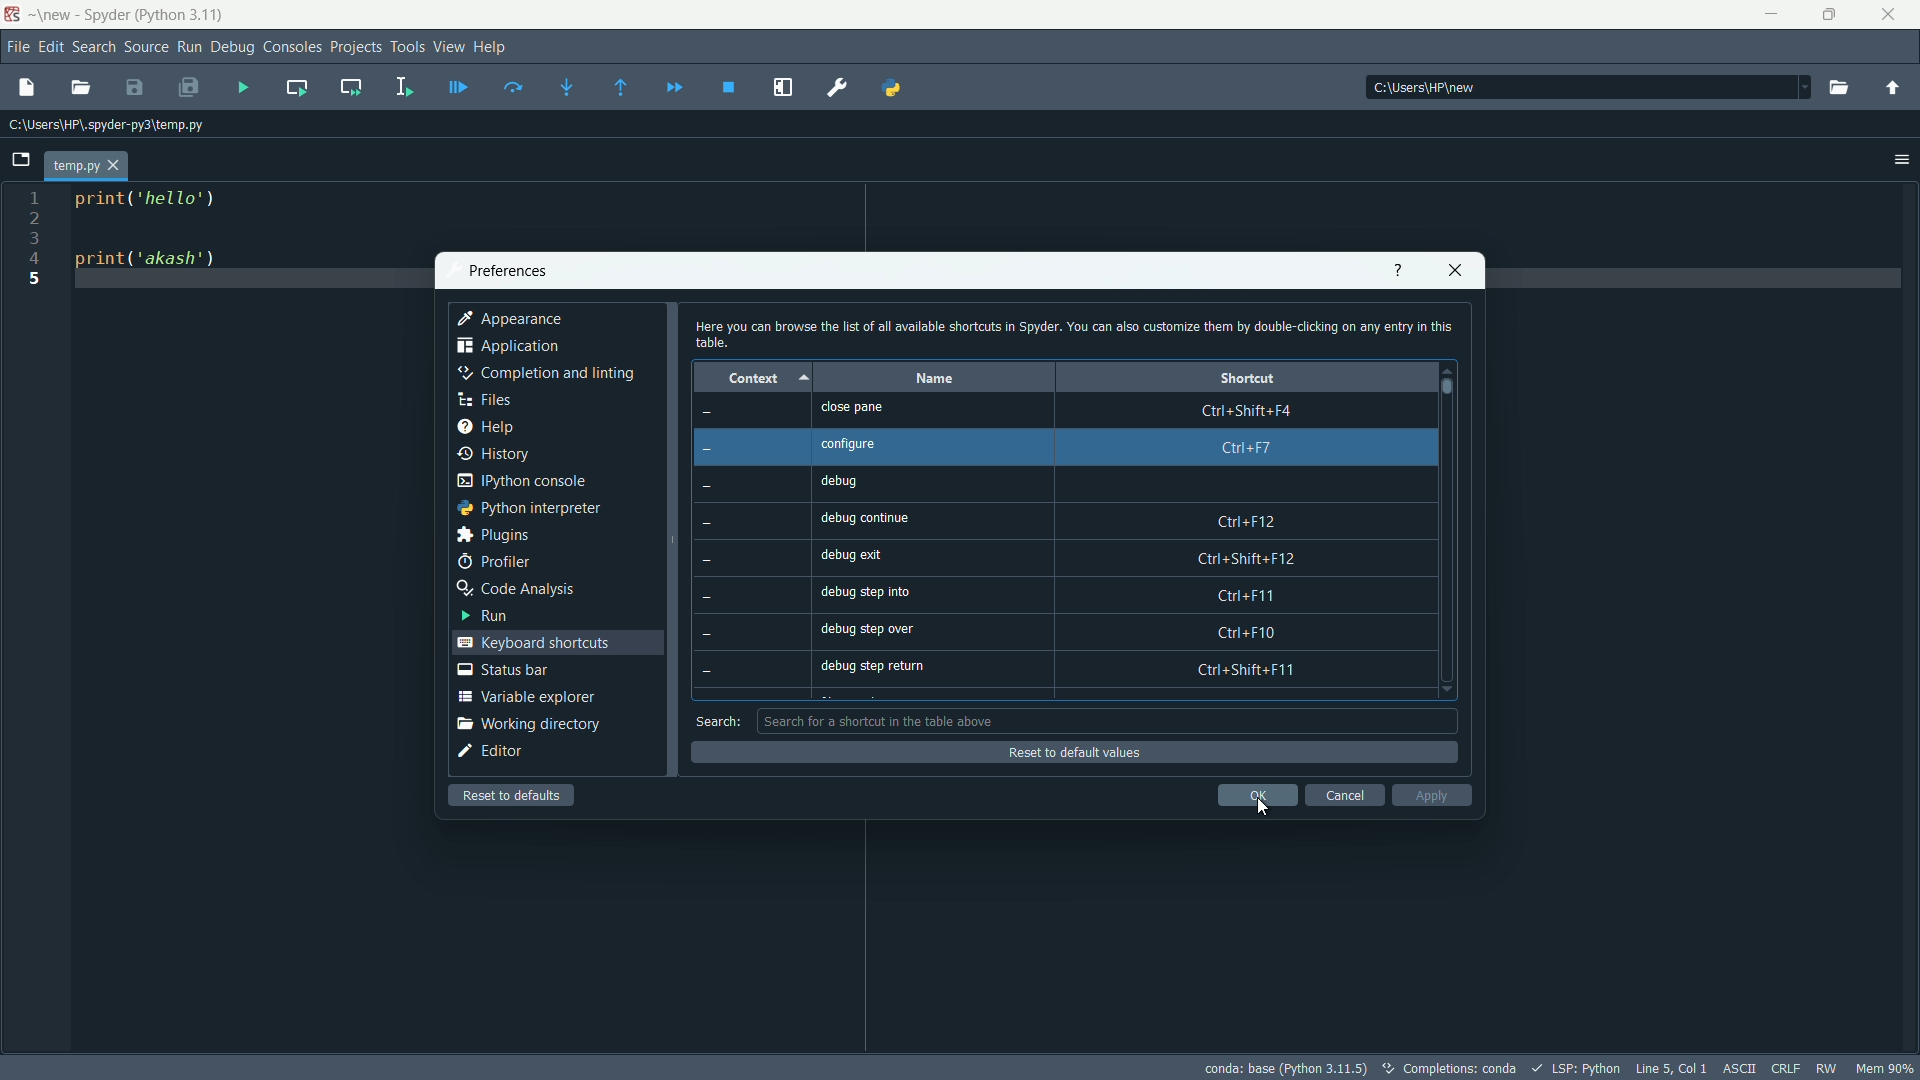 This screenshot has width=1920, height=1080. What do you see at coordinates (81, 89) in the screenshot?
I see `open file` at bounding box center [81, 89].